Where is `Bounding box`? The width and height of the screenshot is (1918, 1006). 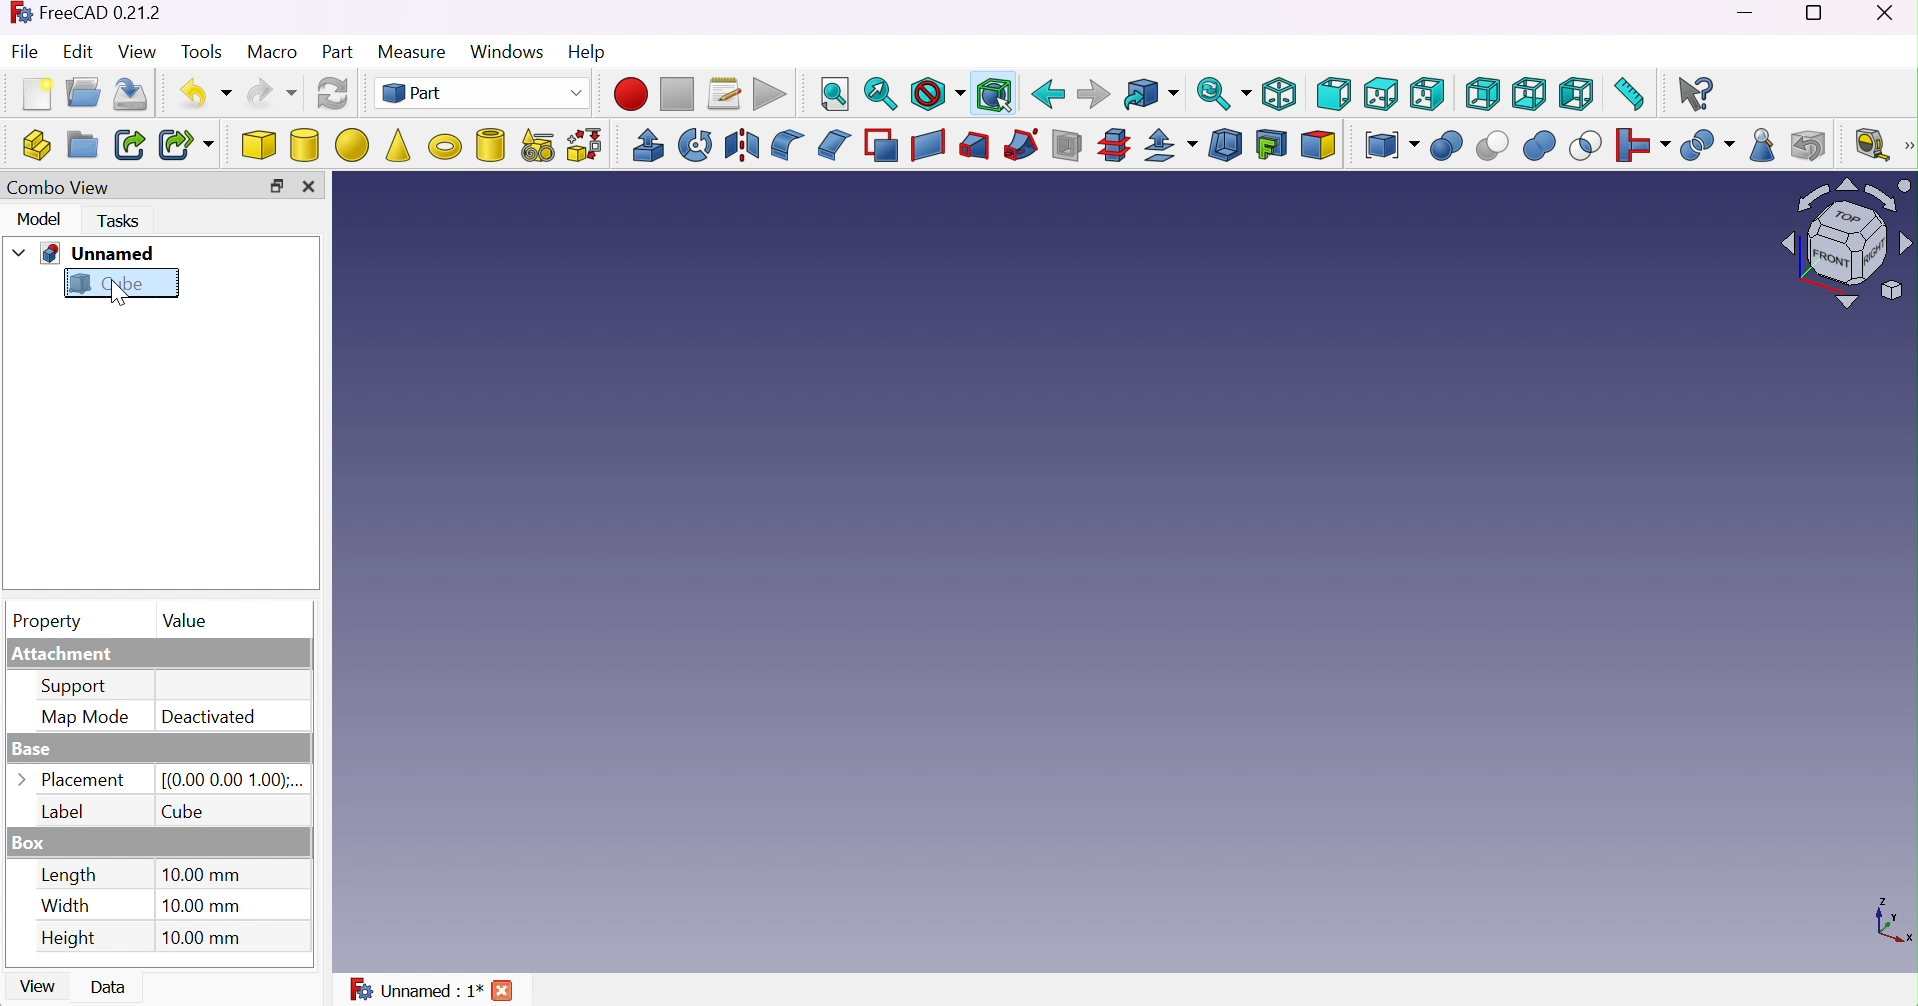
Bounding box is located at coordinates (993, 96).